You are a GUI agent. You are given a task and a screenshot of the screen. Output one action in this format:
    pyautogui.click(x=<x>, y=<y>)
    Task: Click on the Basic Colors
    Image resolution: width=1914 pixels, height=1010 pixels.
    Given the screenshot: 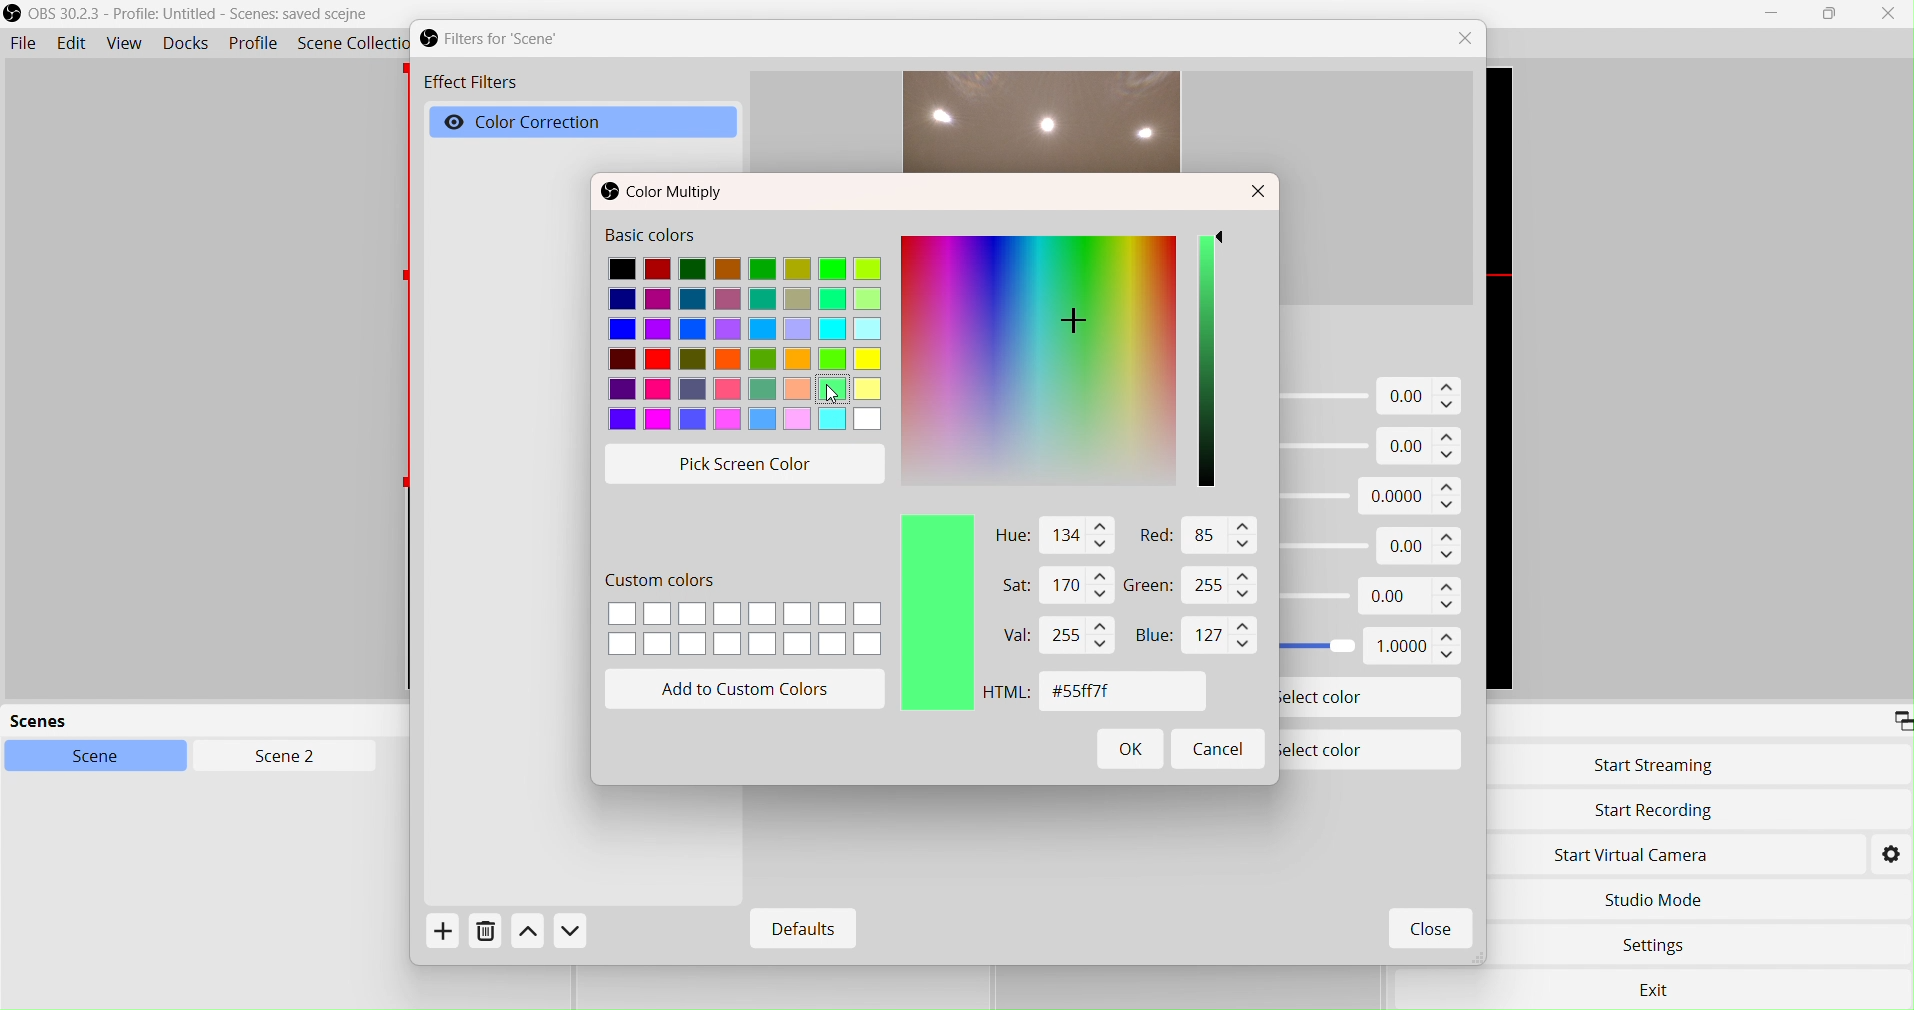 What is the action you would take?
    pyautogui.click(x=746, y=330)
    